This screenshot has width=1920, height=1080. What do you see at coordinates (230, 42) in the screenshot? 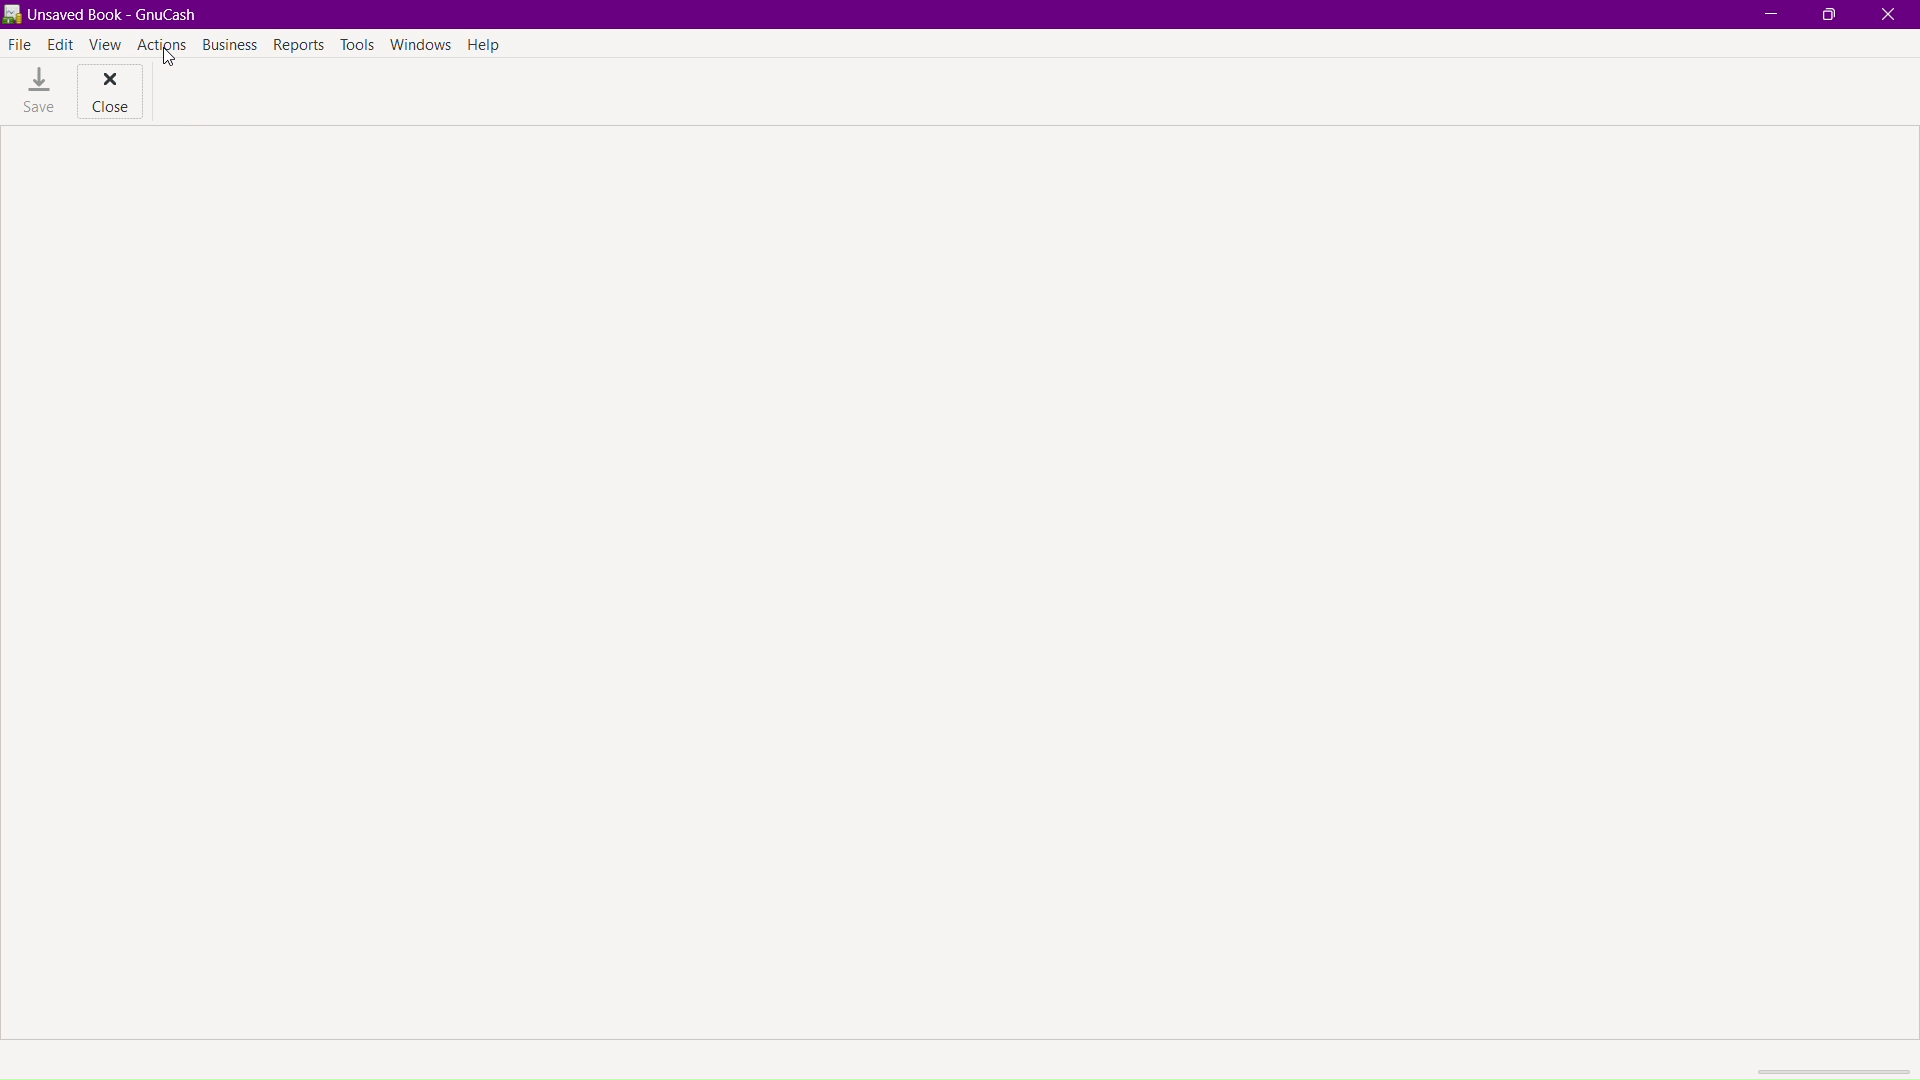
I see `Business` at bounding box center [230, 42].